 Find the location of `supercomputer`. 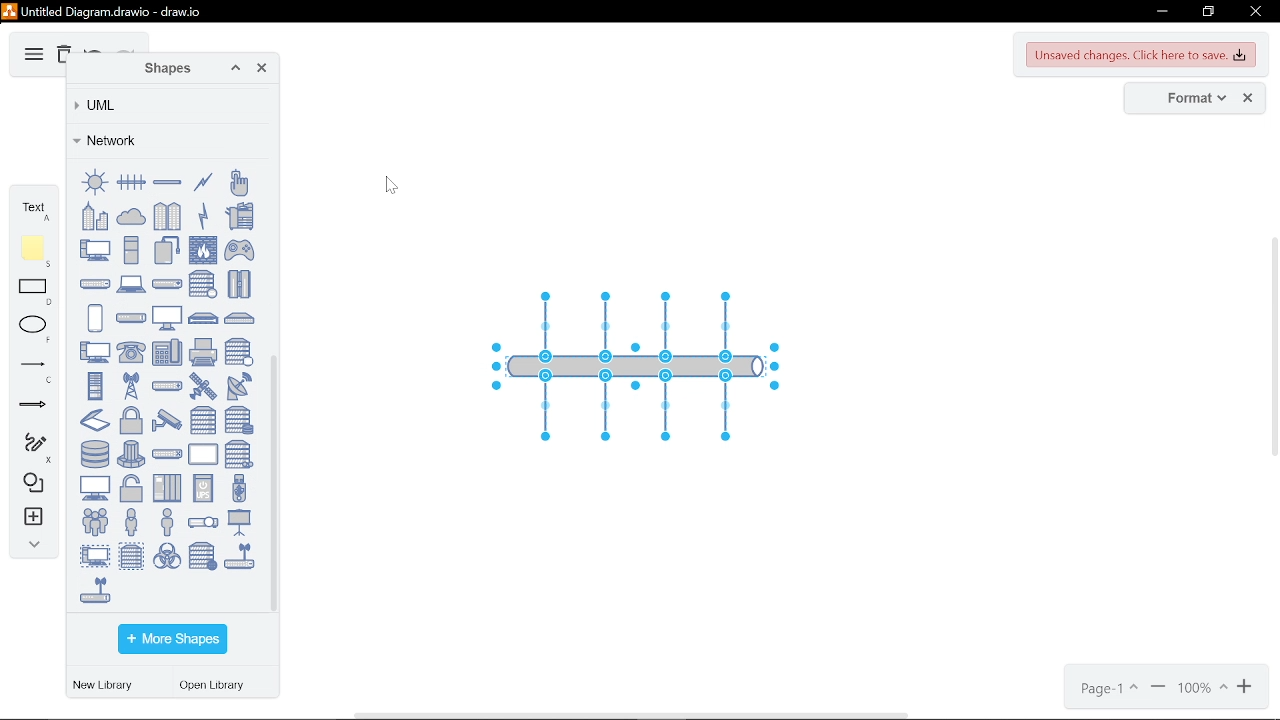

supercomputer is located at coordinates (131, 454).